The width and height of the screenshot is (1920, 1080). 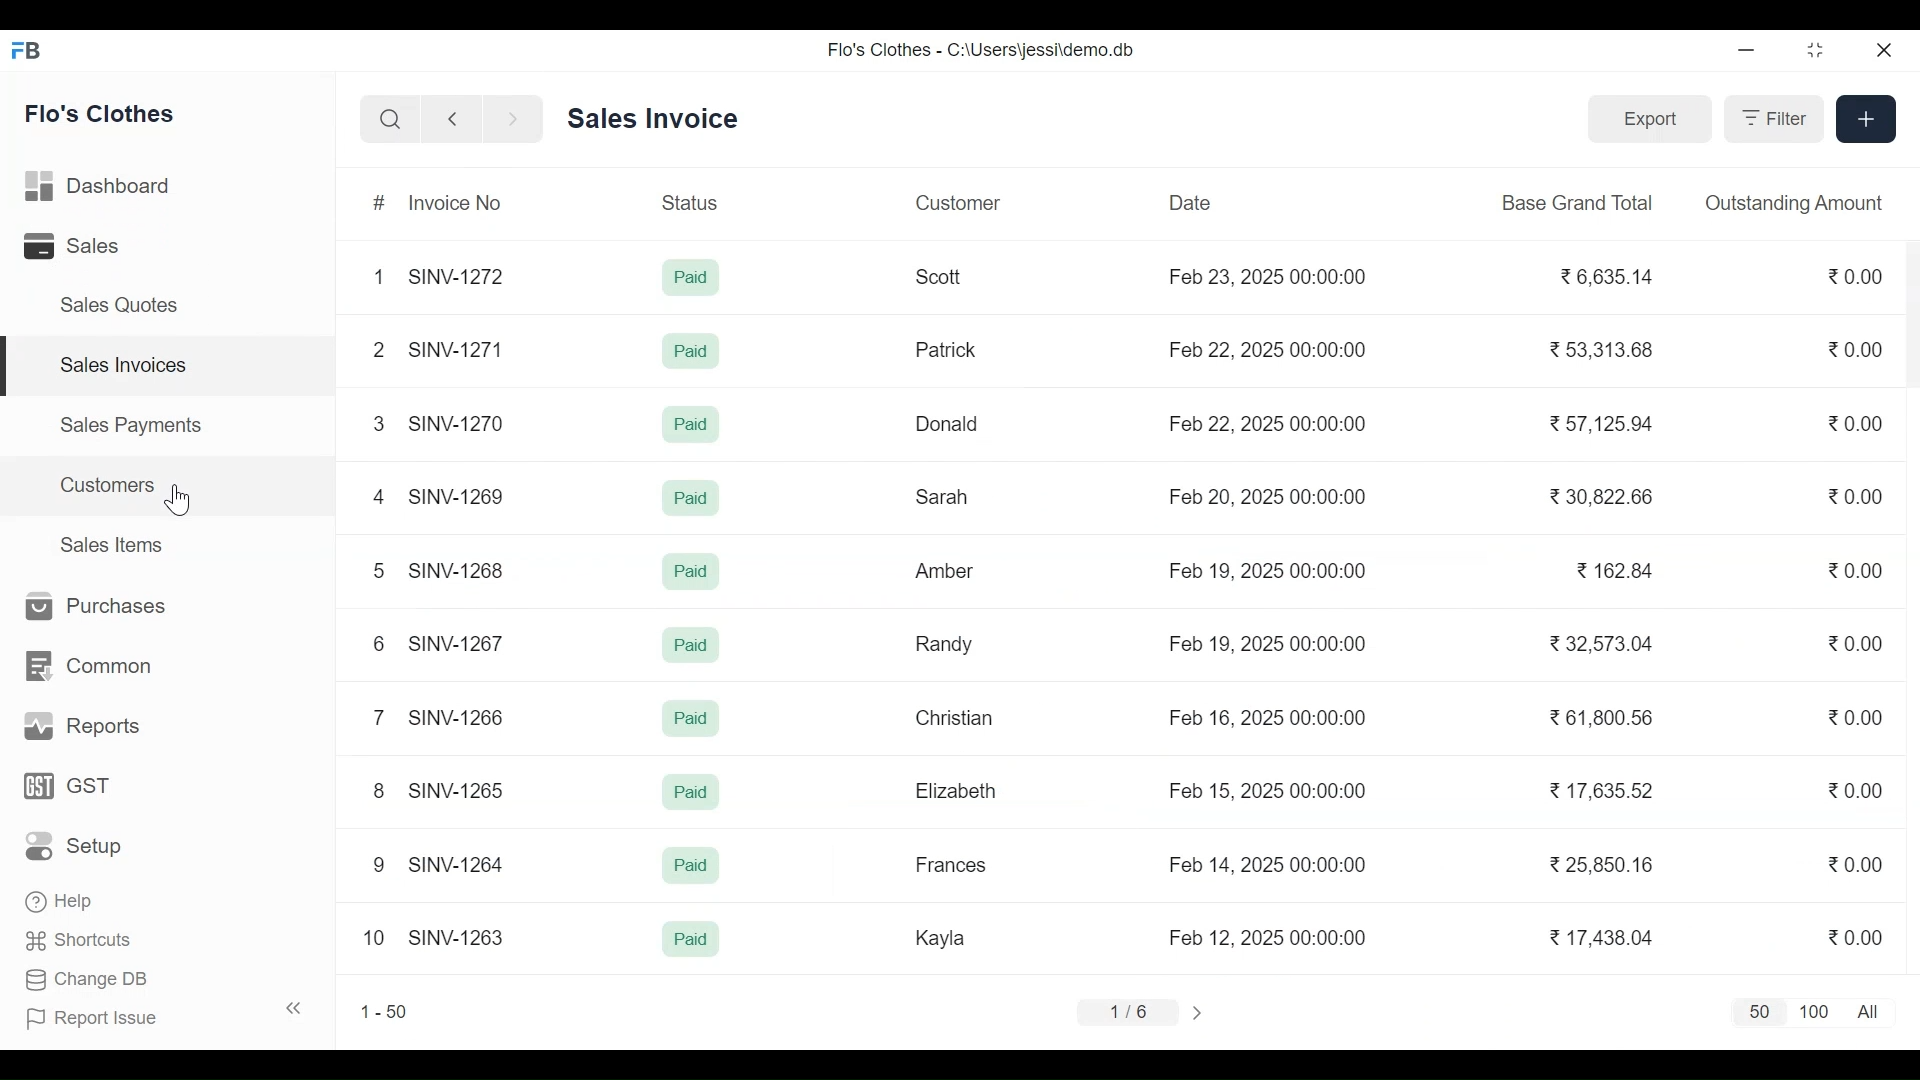 I want to click on Status, so click(x=693, y=202).